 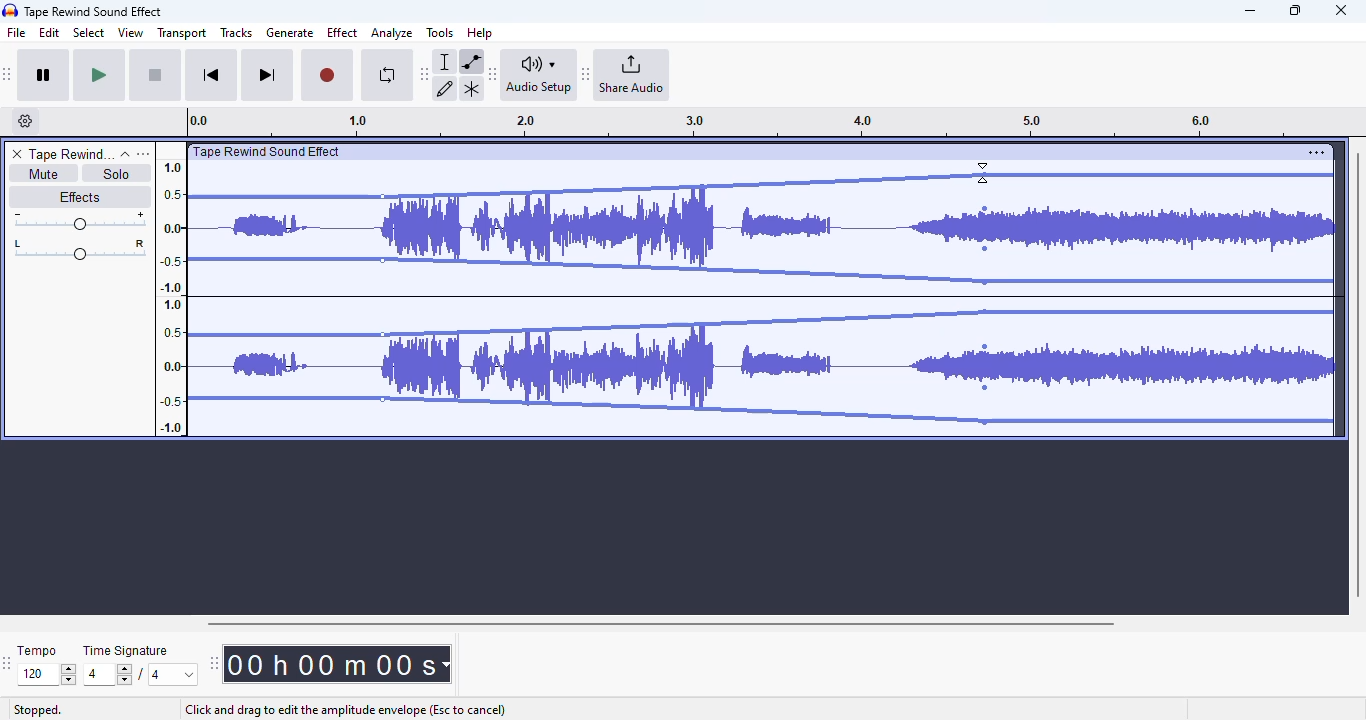 I want to click on stop, so click(x=155, y=76).